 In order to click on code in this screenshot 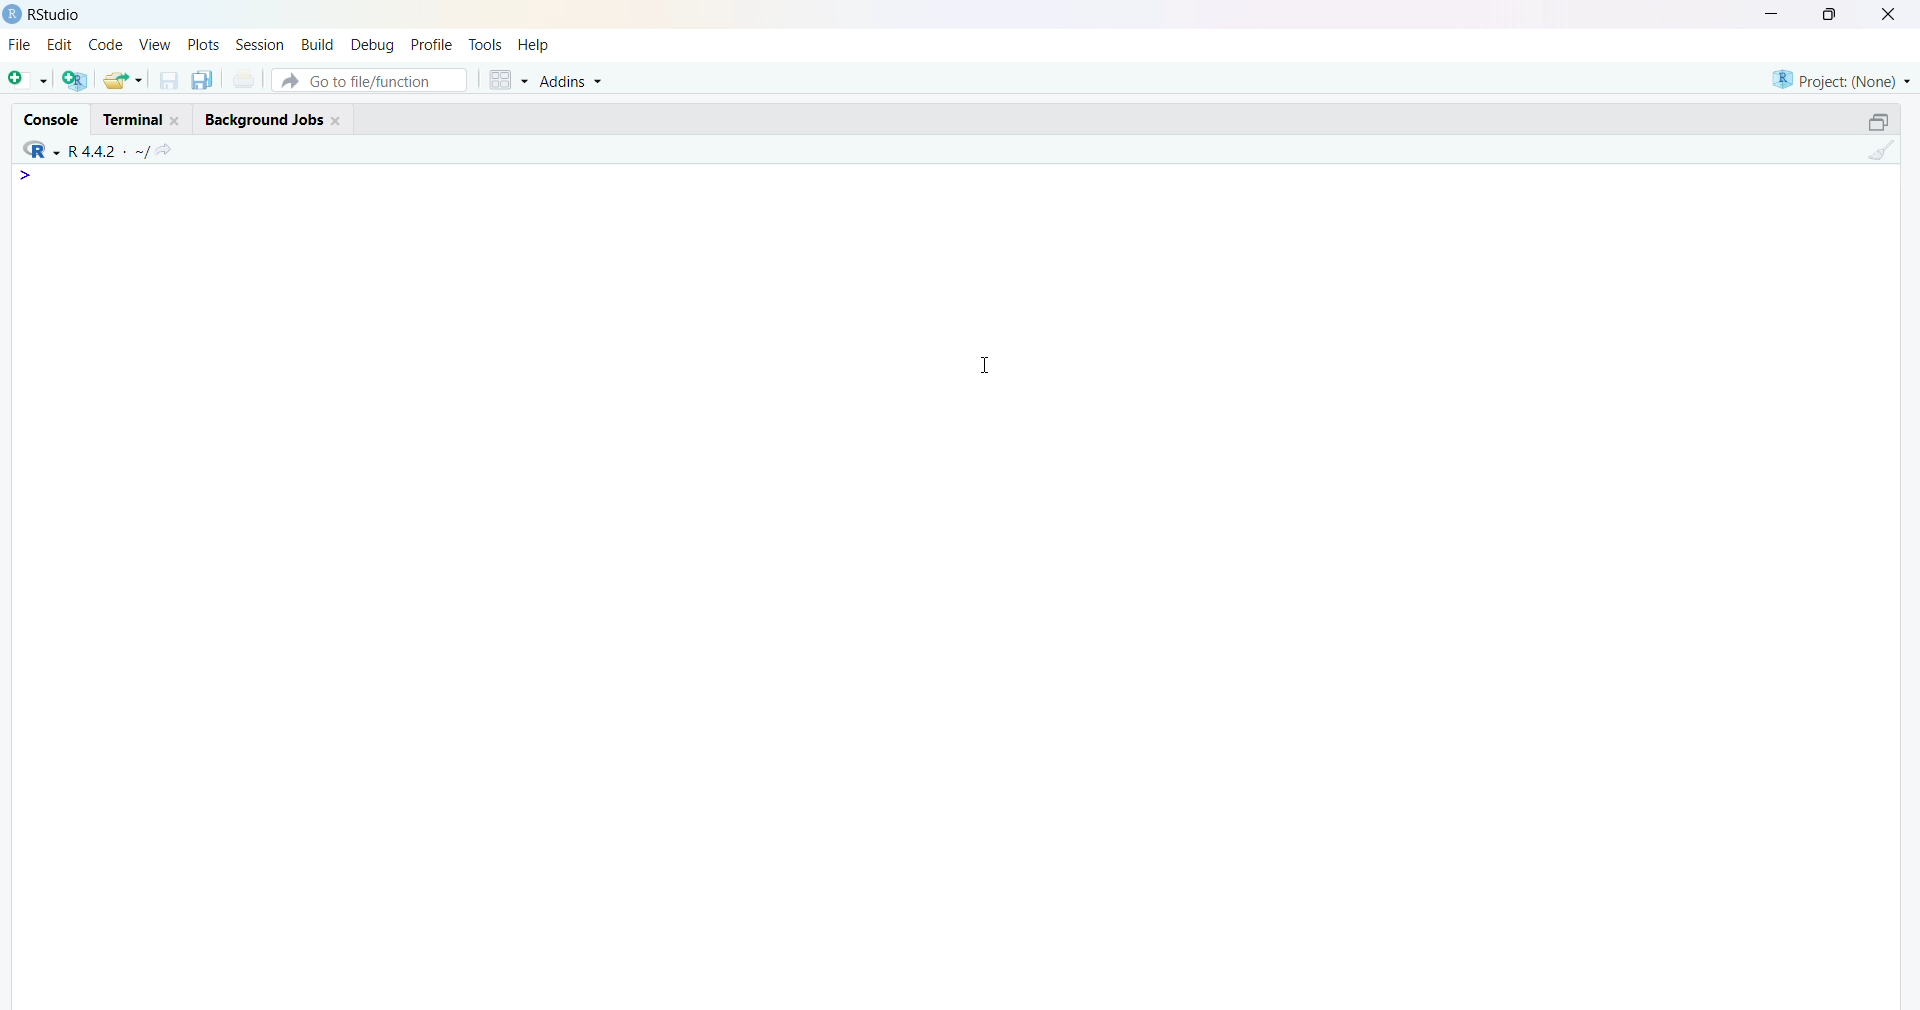, I will do `click(106, 44)`.